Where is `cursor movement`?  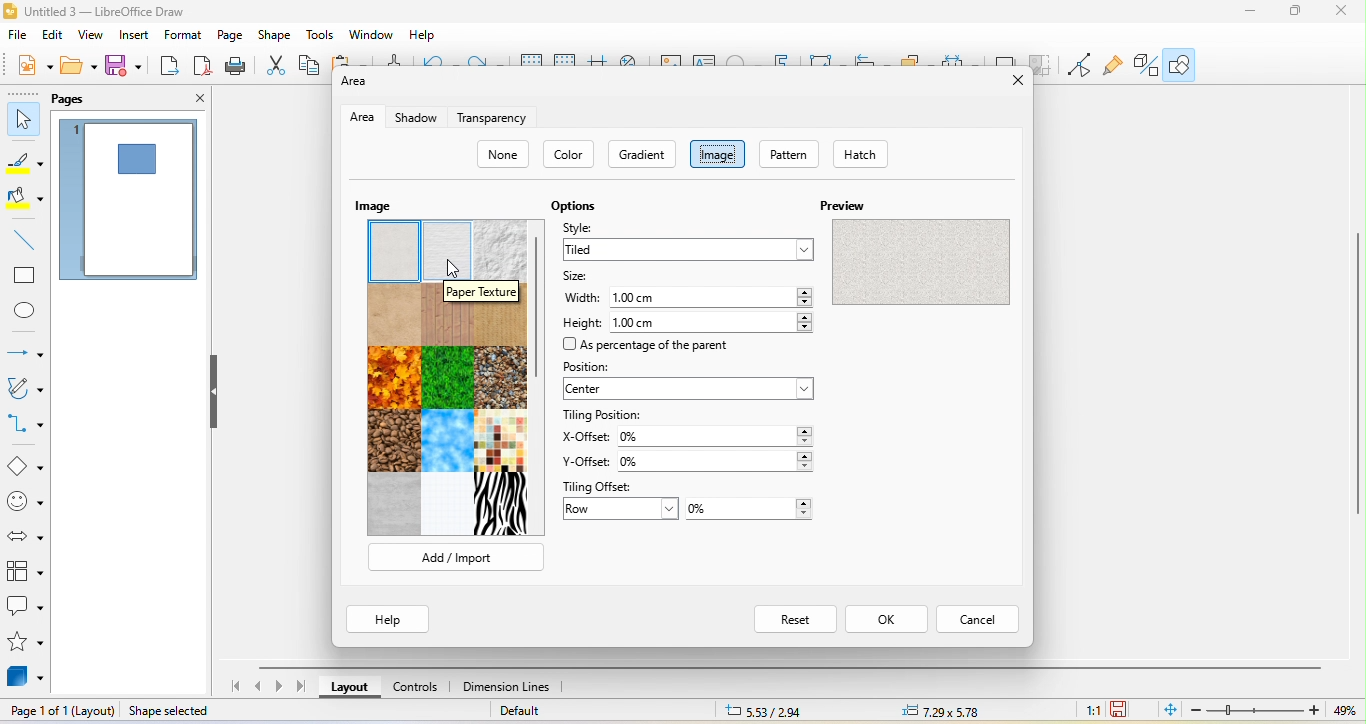
cursor movement is located at coordinates (452, 266).